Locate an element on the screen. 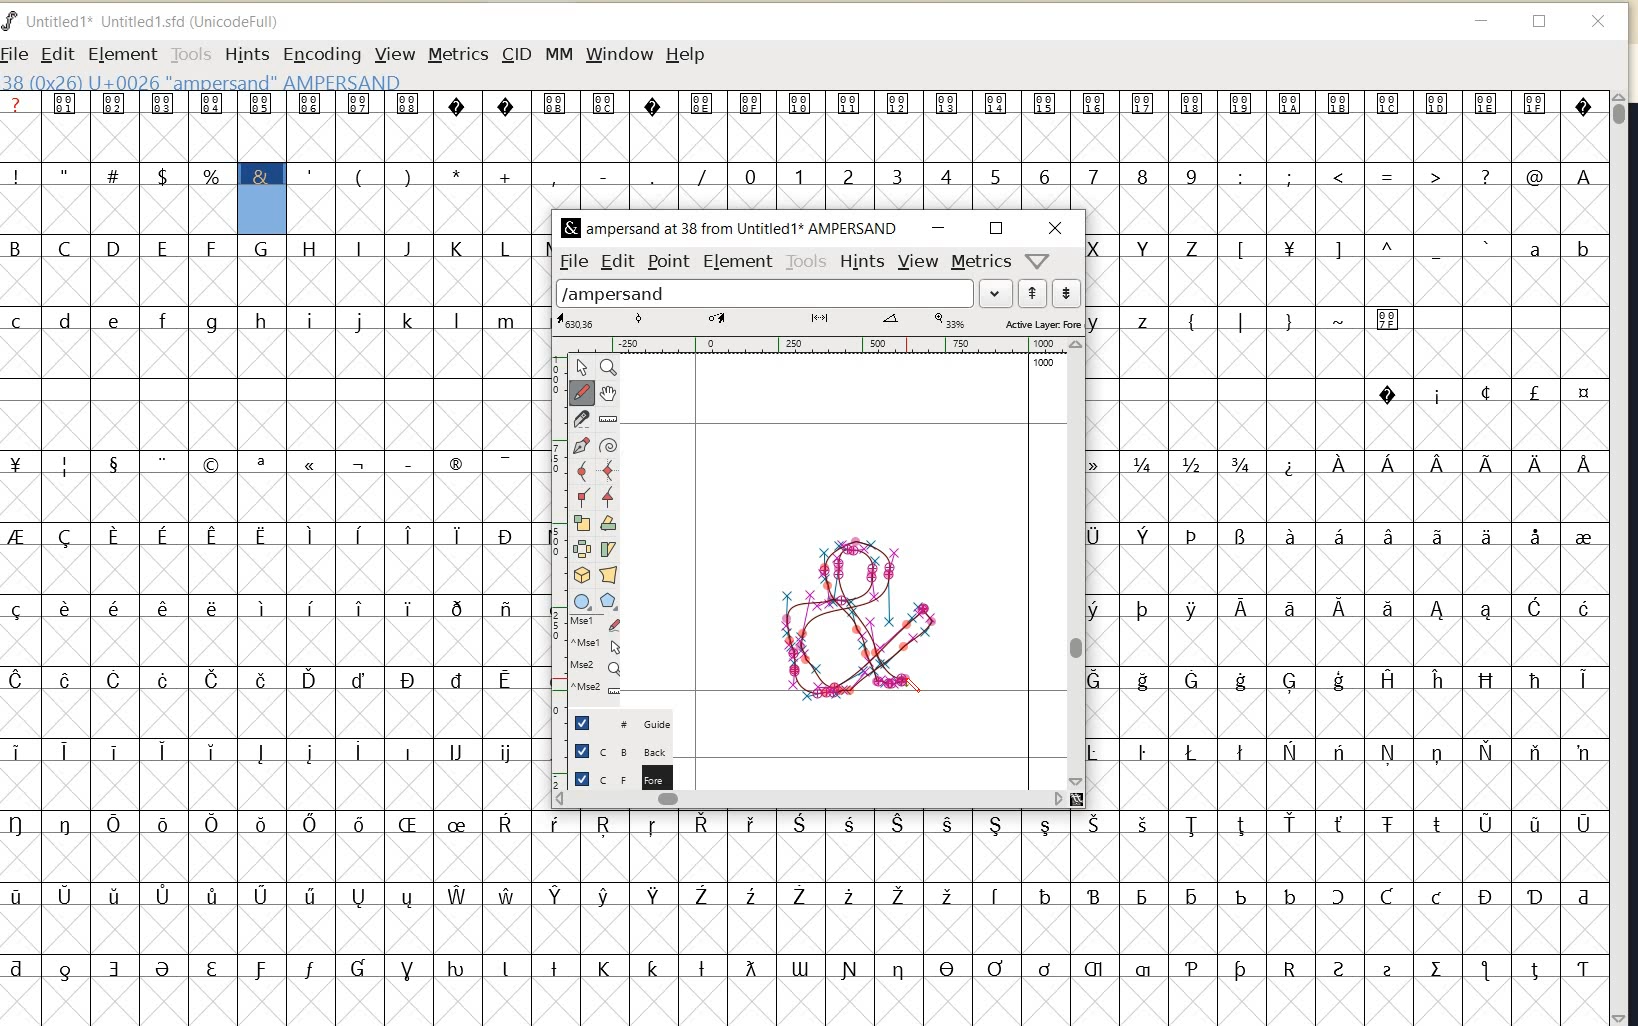 The width and height of the screenshot is (1638, 1026). ENCODING is located at coordinates (321, 55).